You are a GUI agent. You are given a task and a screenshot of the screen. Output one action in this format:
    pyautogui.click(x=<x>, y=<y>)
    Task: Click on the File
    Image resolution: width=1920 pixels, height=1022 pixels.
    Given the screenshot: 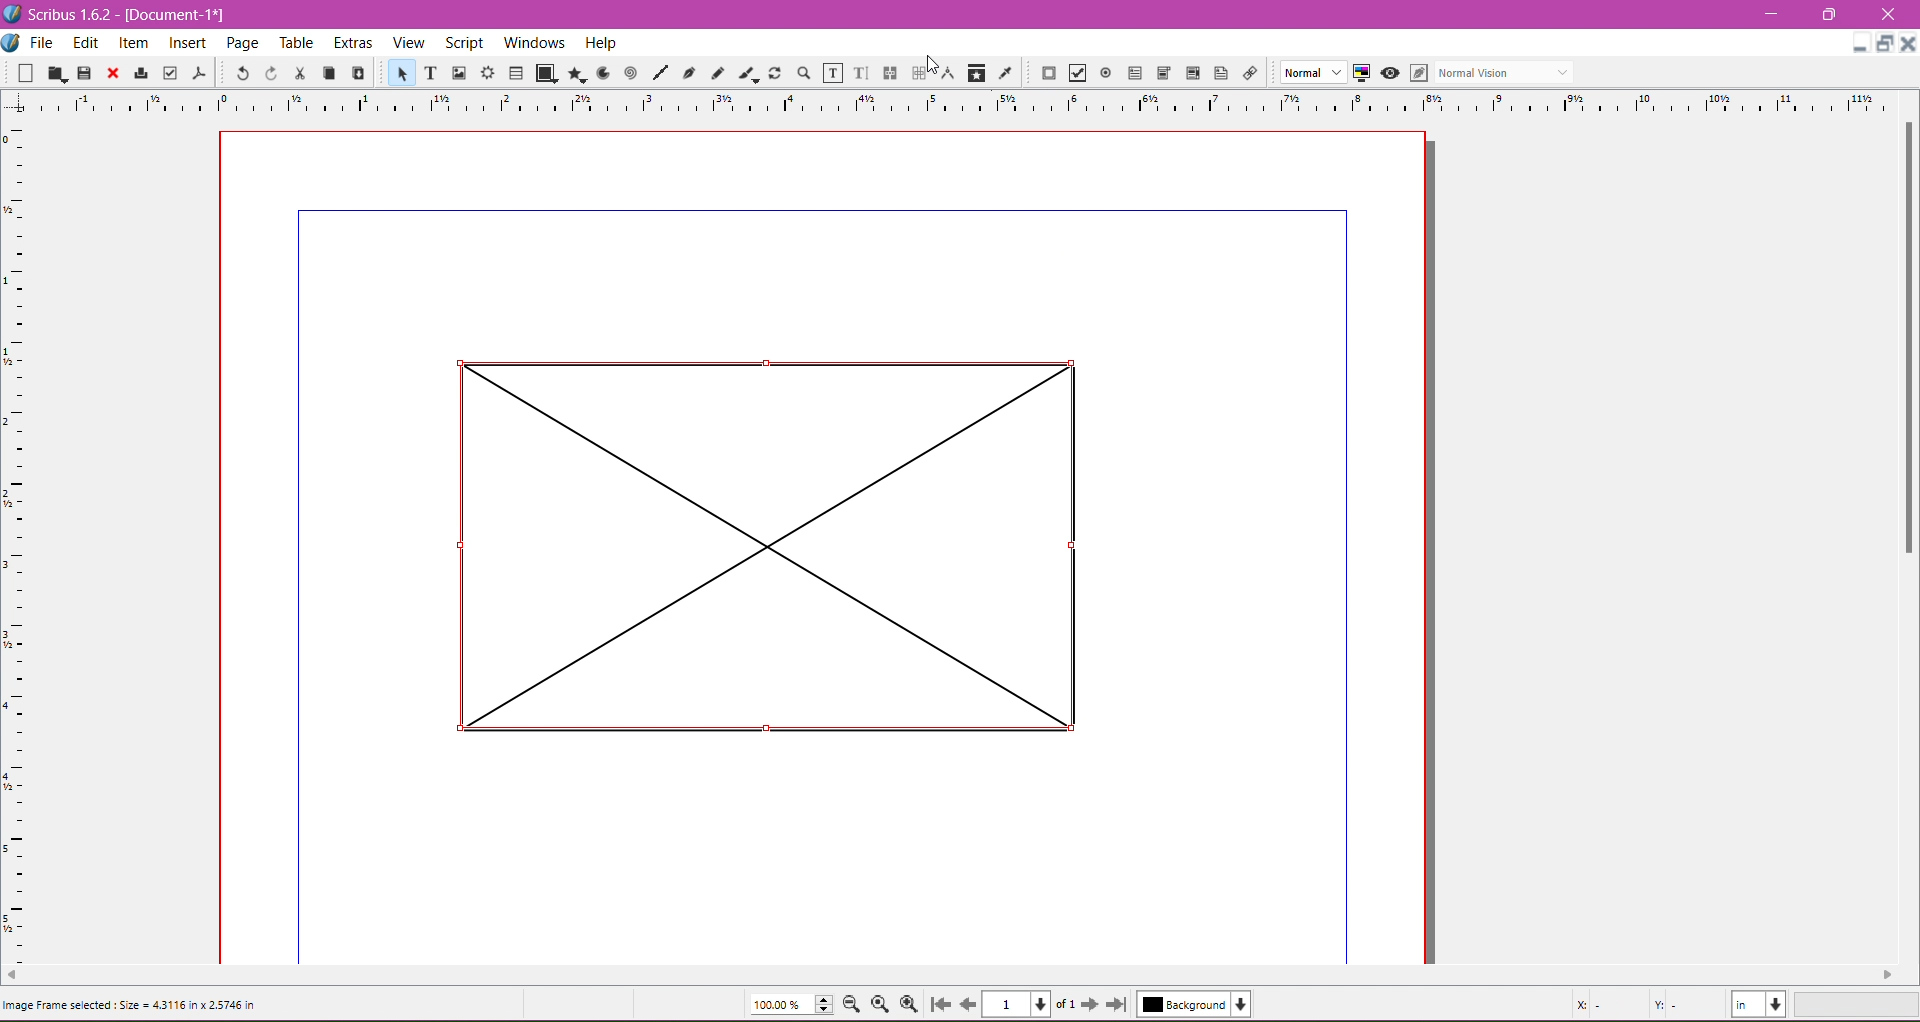 What is the action you would take?
    pyautogui.click(x=43, y=43)
    